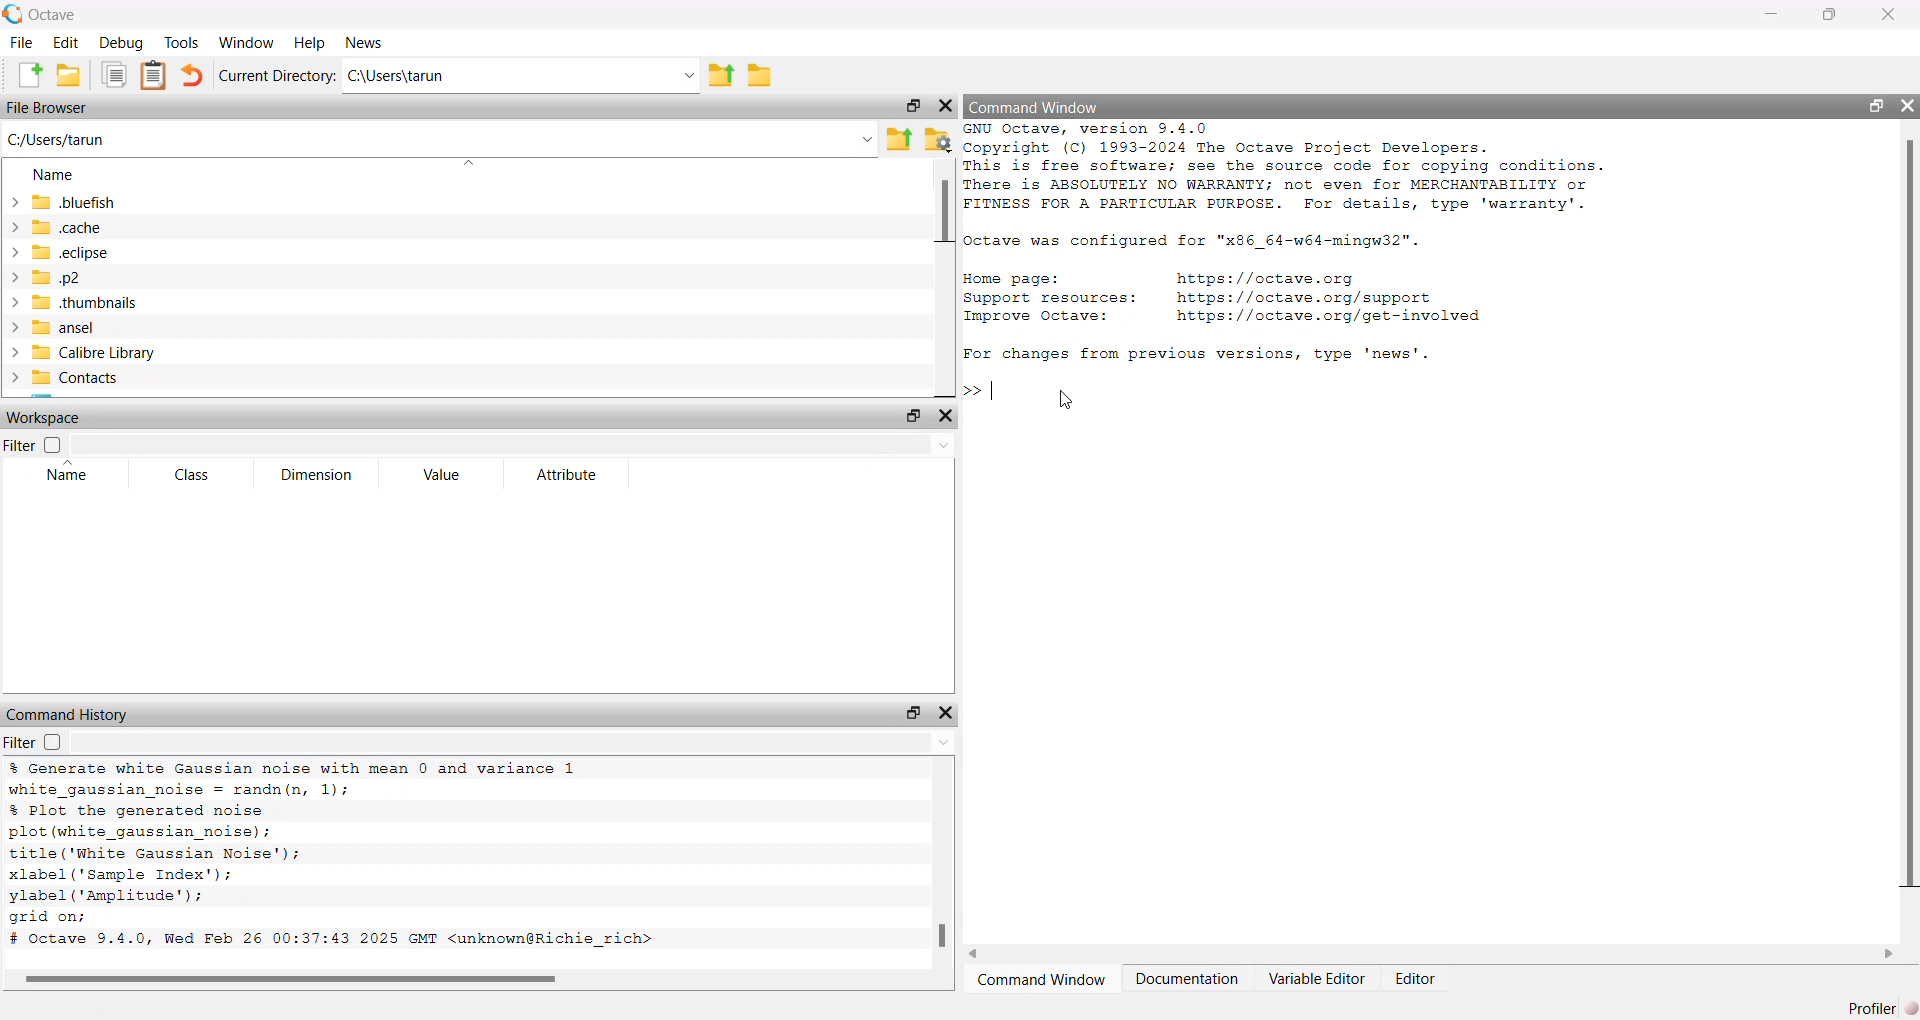 The height and width of the screenshot is (1020, 1920). I want to click on folder, so click(760, 72).